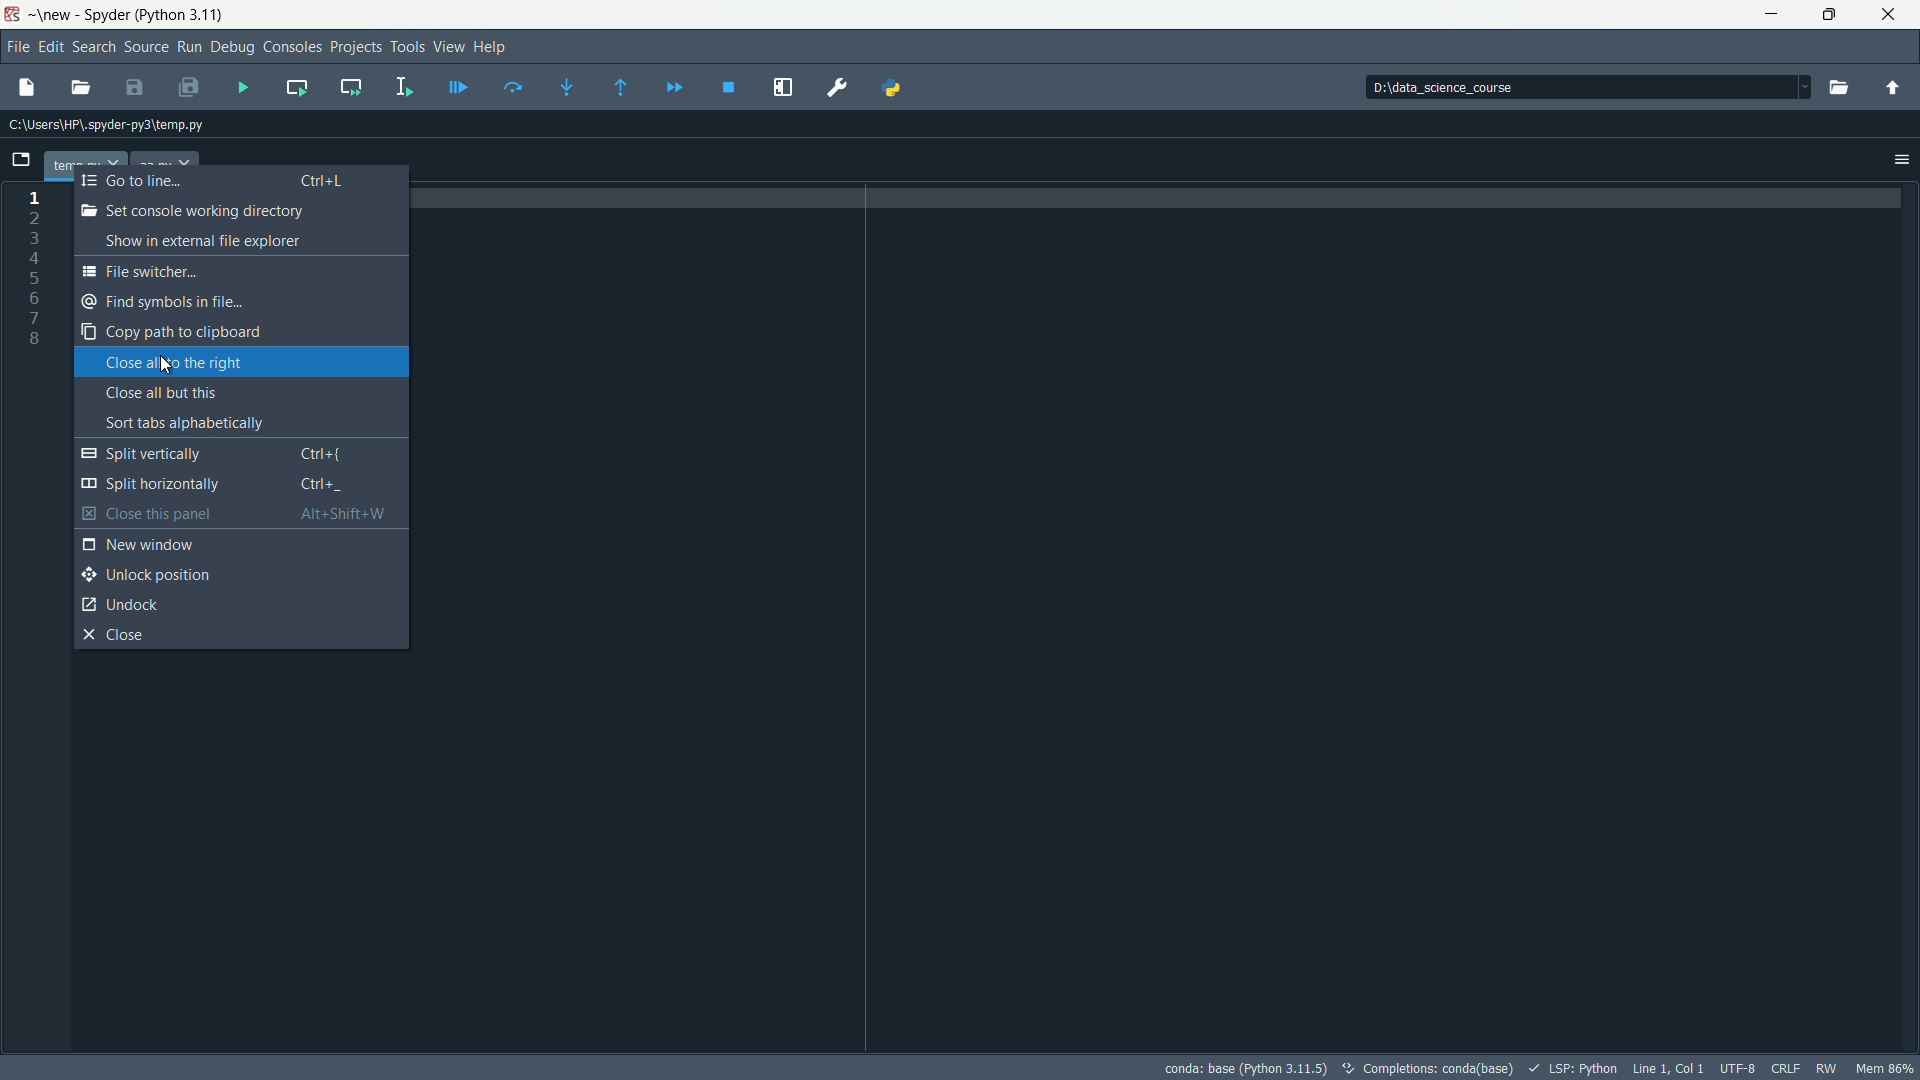 The image size is (1920, 1080). What do you see at coordinates (196, 422) in the screenshot?
I see `sort tabs alphabetically` at bounding box center [196, 422].